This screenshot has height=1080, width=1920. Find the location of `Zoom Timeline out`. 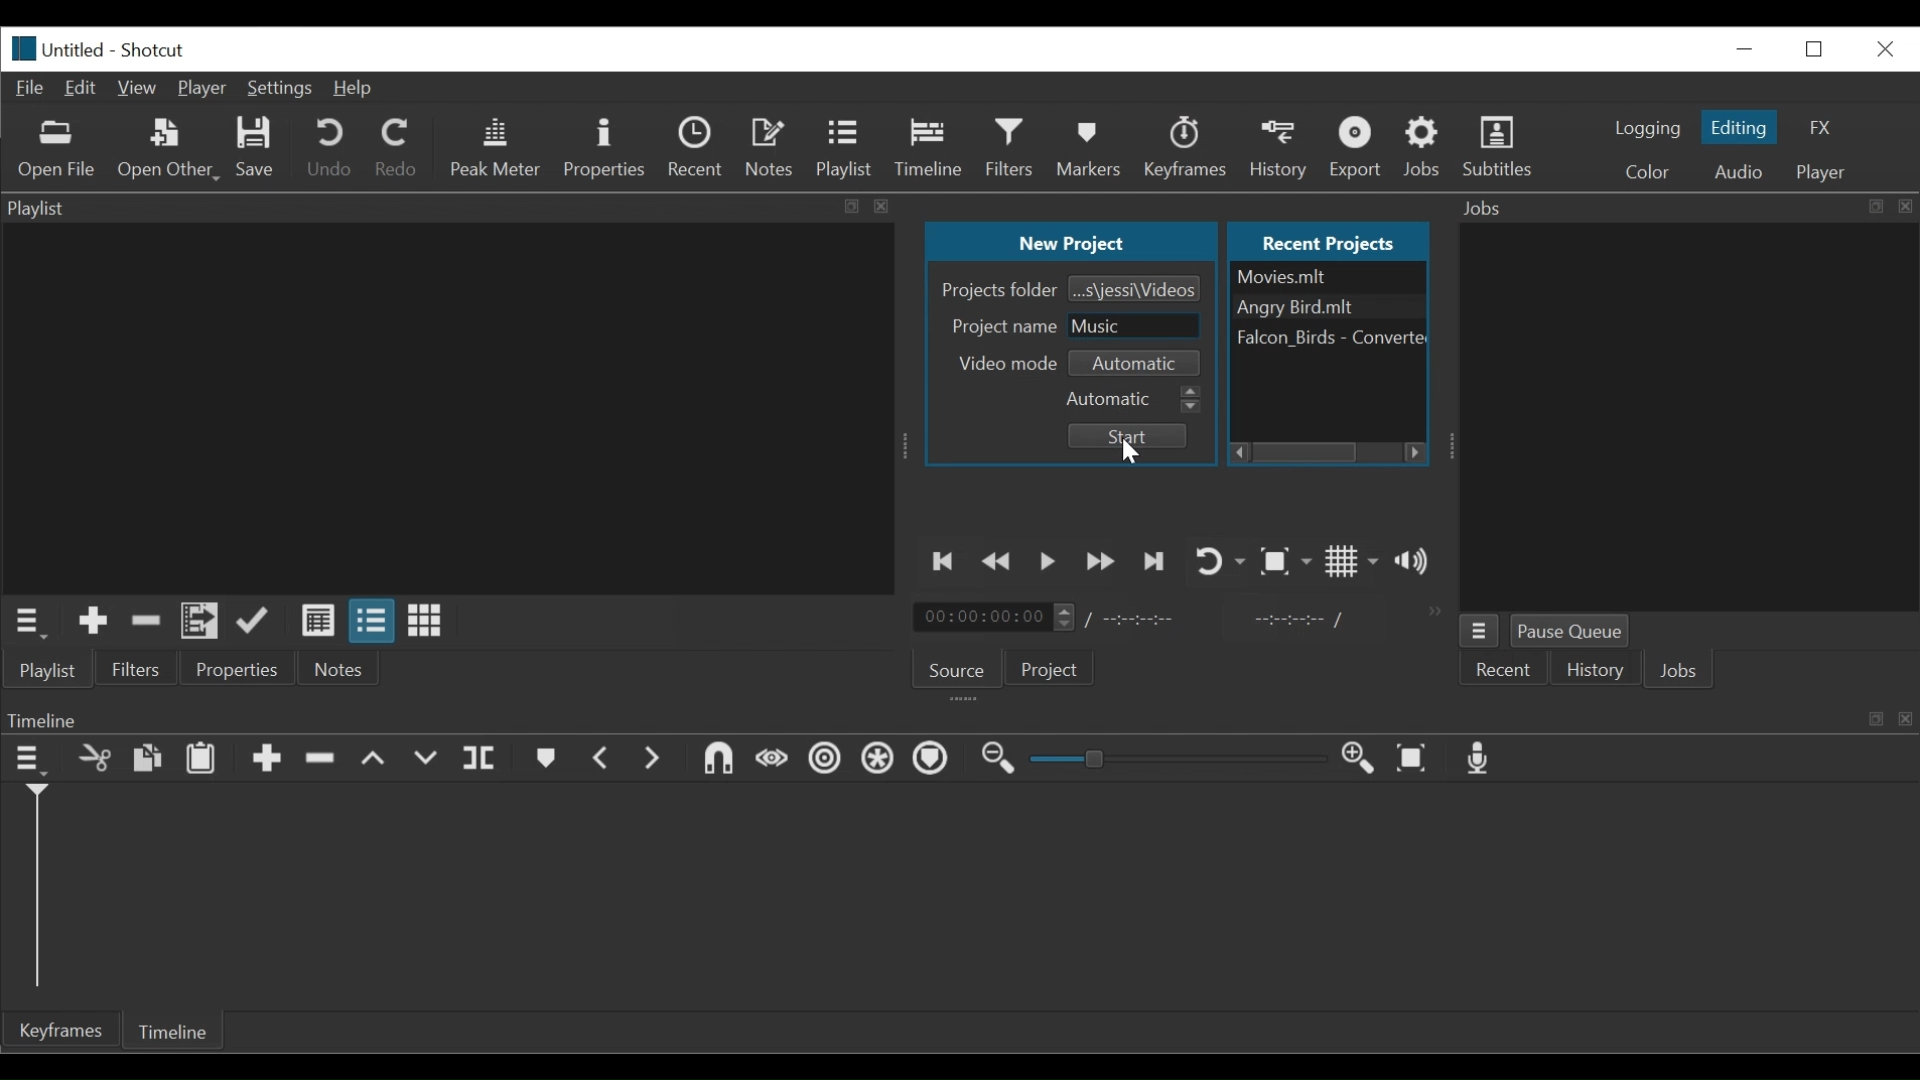

Zoom Timeline out is located at coordinates (997, 759).